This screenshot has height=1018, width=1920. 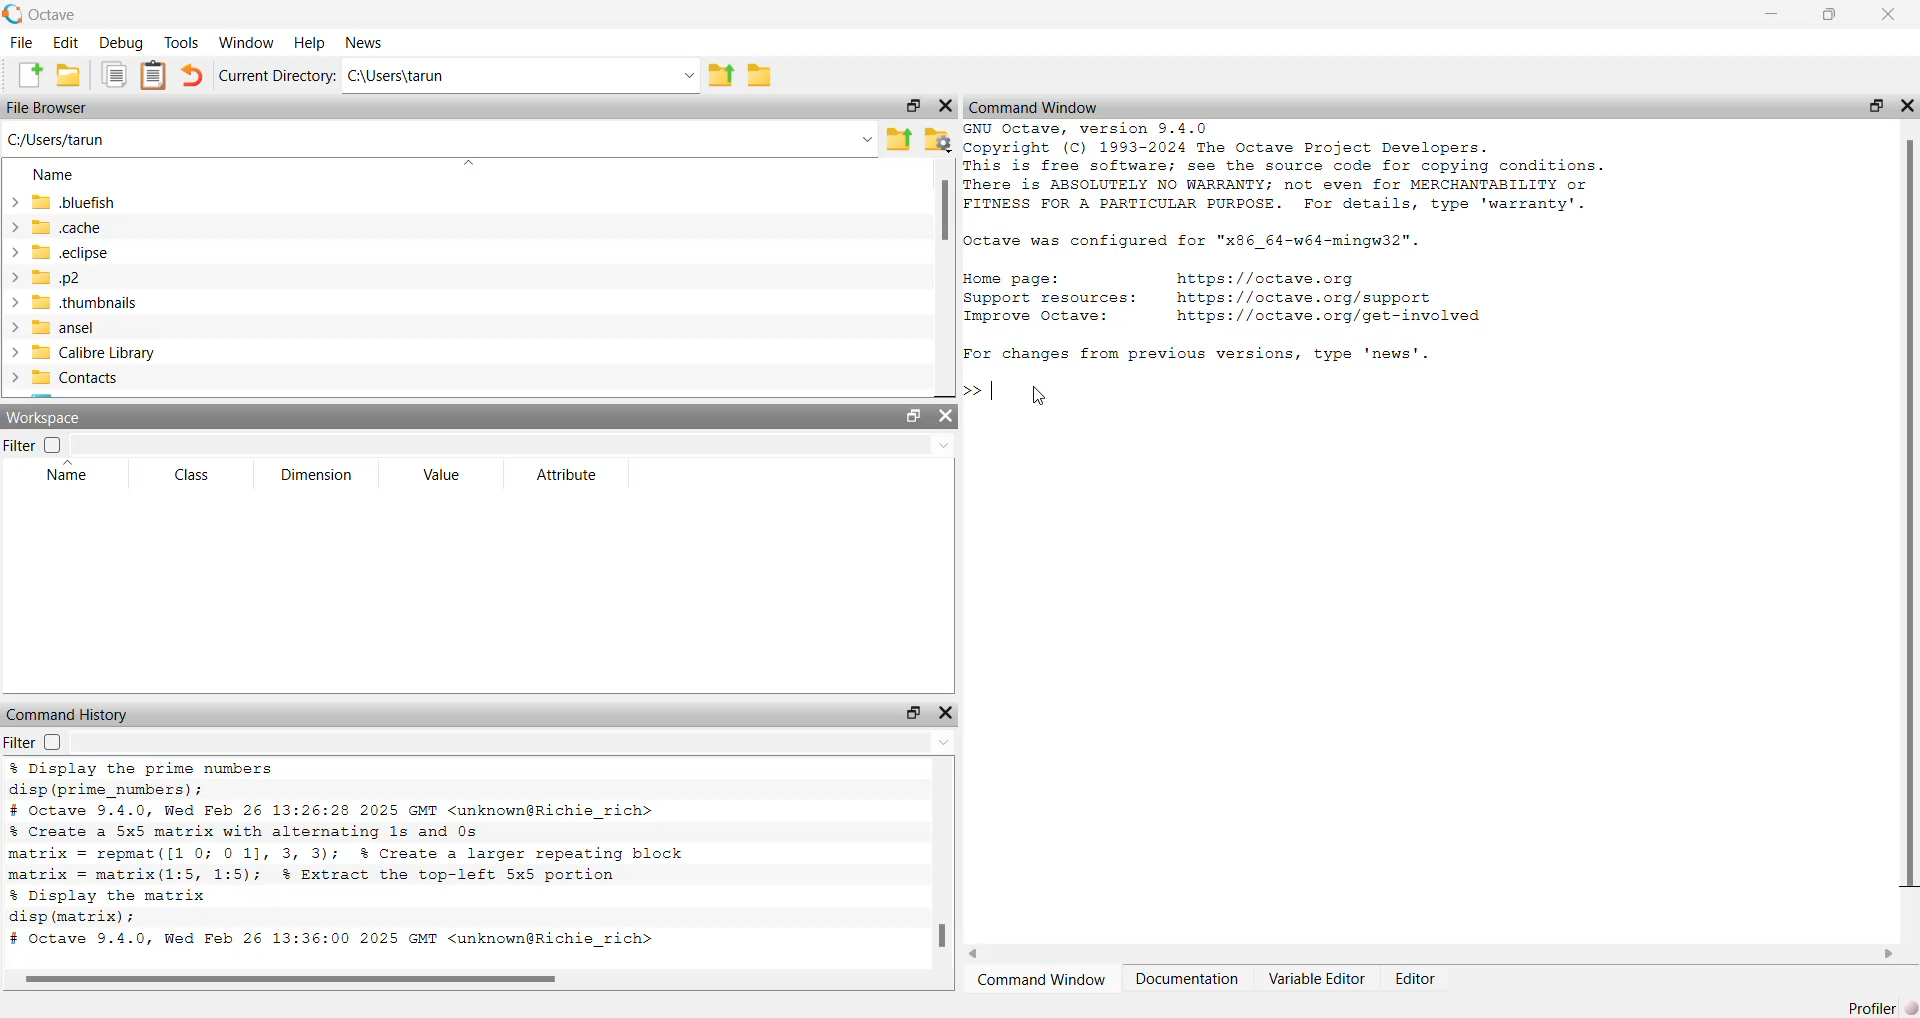 I want to click on octave version and date, so click(x=350, y=942).